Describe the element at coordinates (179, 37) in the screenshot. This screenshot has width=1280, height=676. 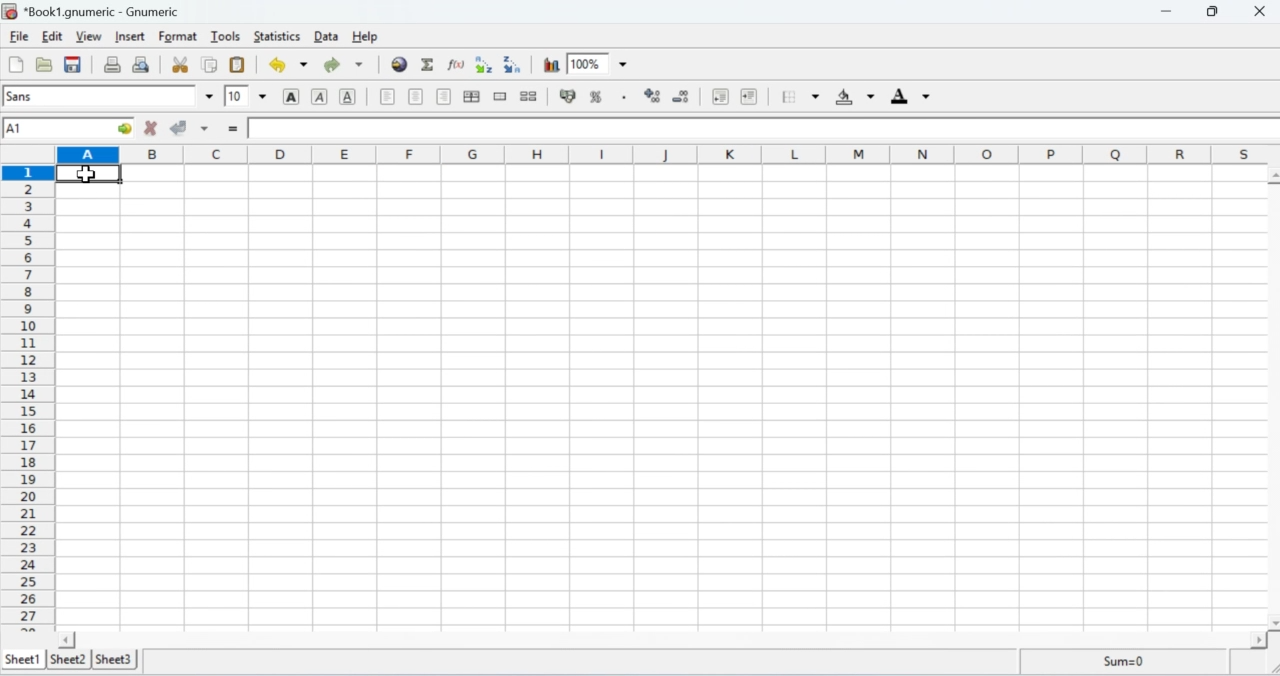
I see `Format` at that location.